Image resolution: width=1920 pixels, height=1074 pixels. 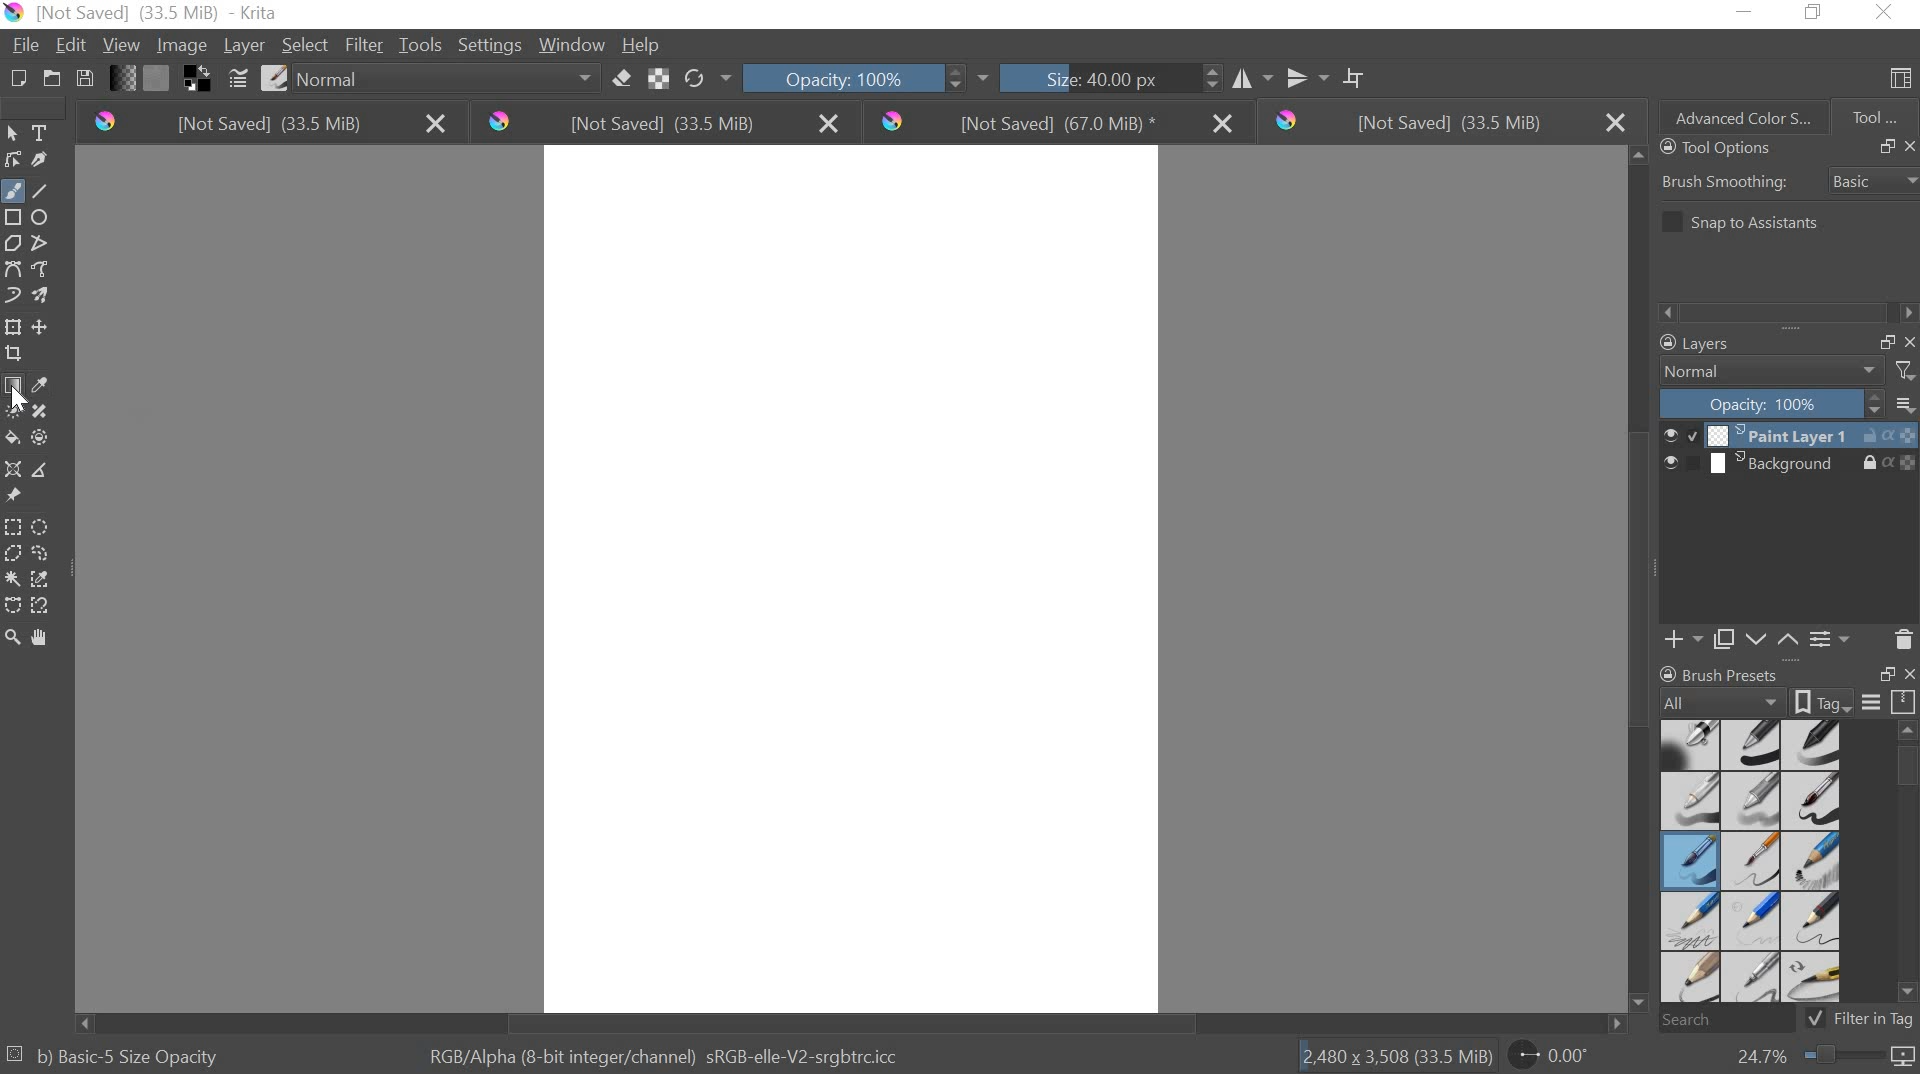 I want to click on bezier curve, so click(x=16, y=270).